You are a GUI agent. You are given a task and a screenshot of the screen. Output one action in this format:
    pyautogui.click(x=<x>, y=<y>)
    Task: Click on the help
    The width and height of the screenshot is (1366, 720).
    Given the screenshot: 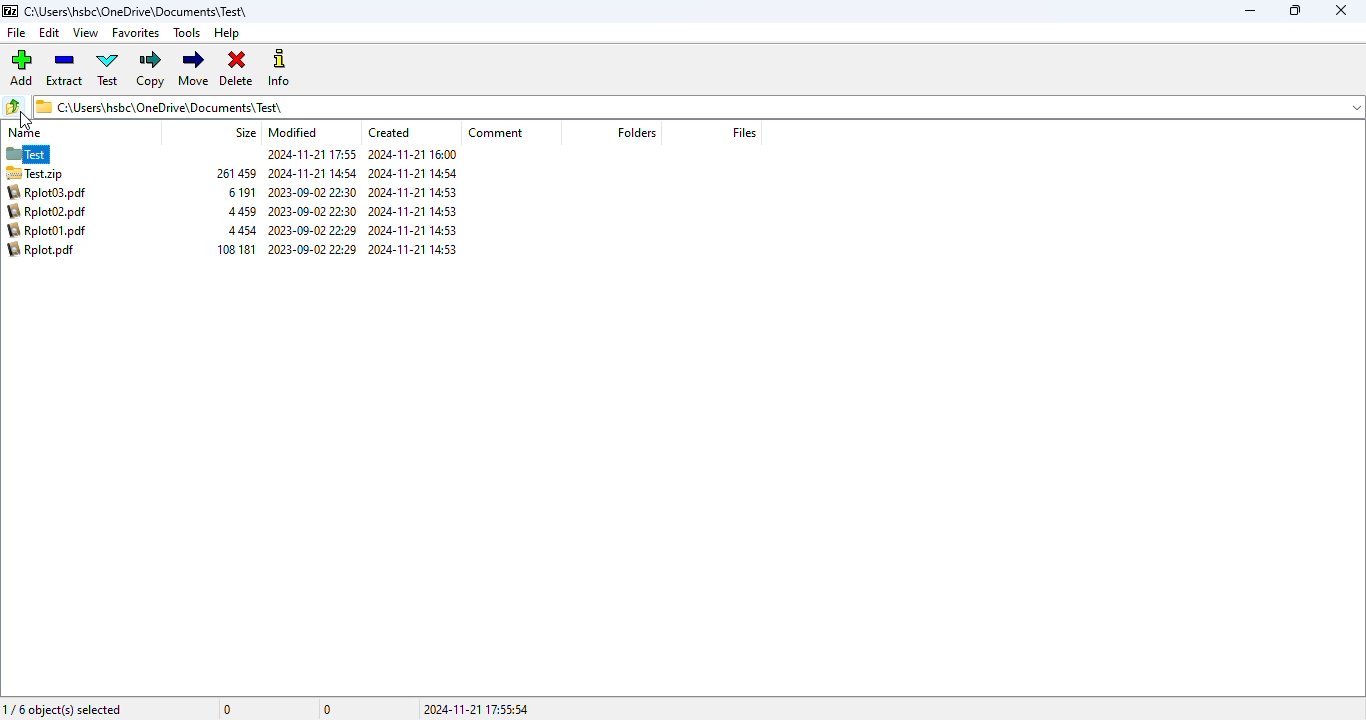 What is the action you would take?
    pyautogui.click(x=226, y=33)
    